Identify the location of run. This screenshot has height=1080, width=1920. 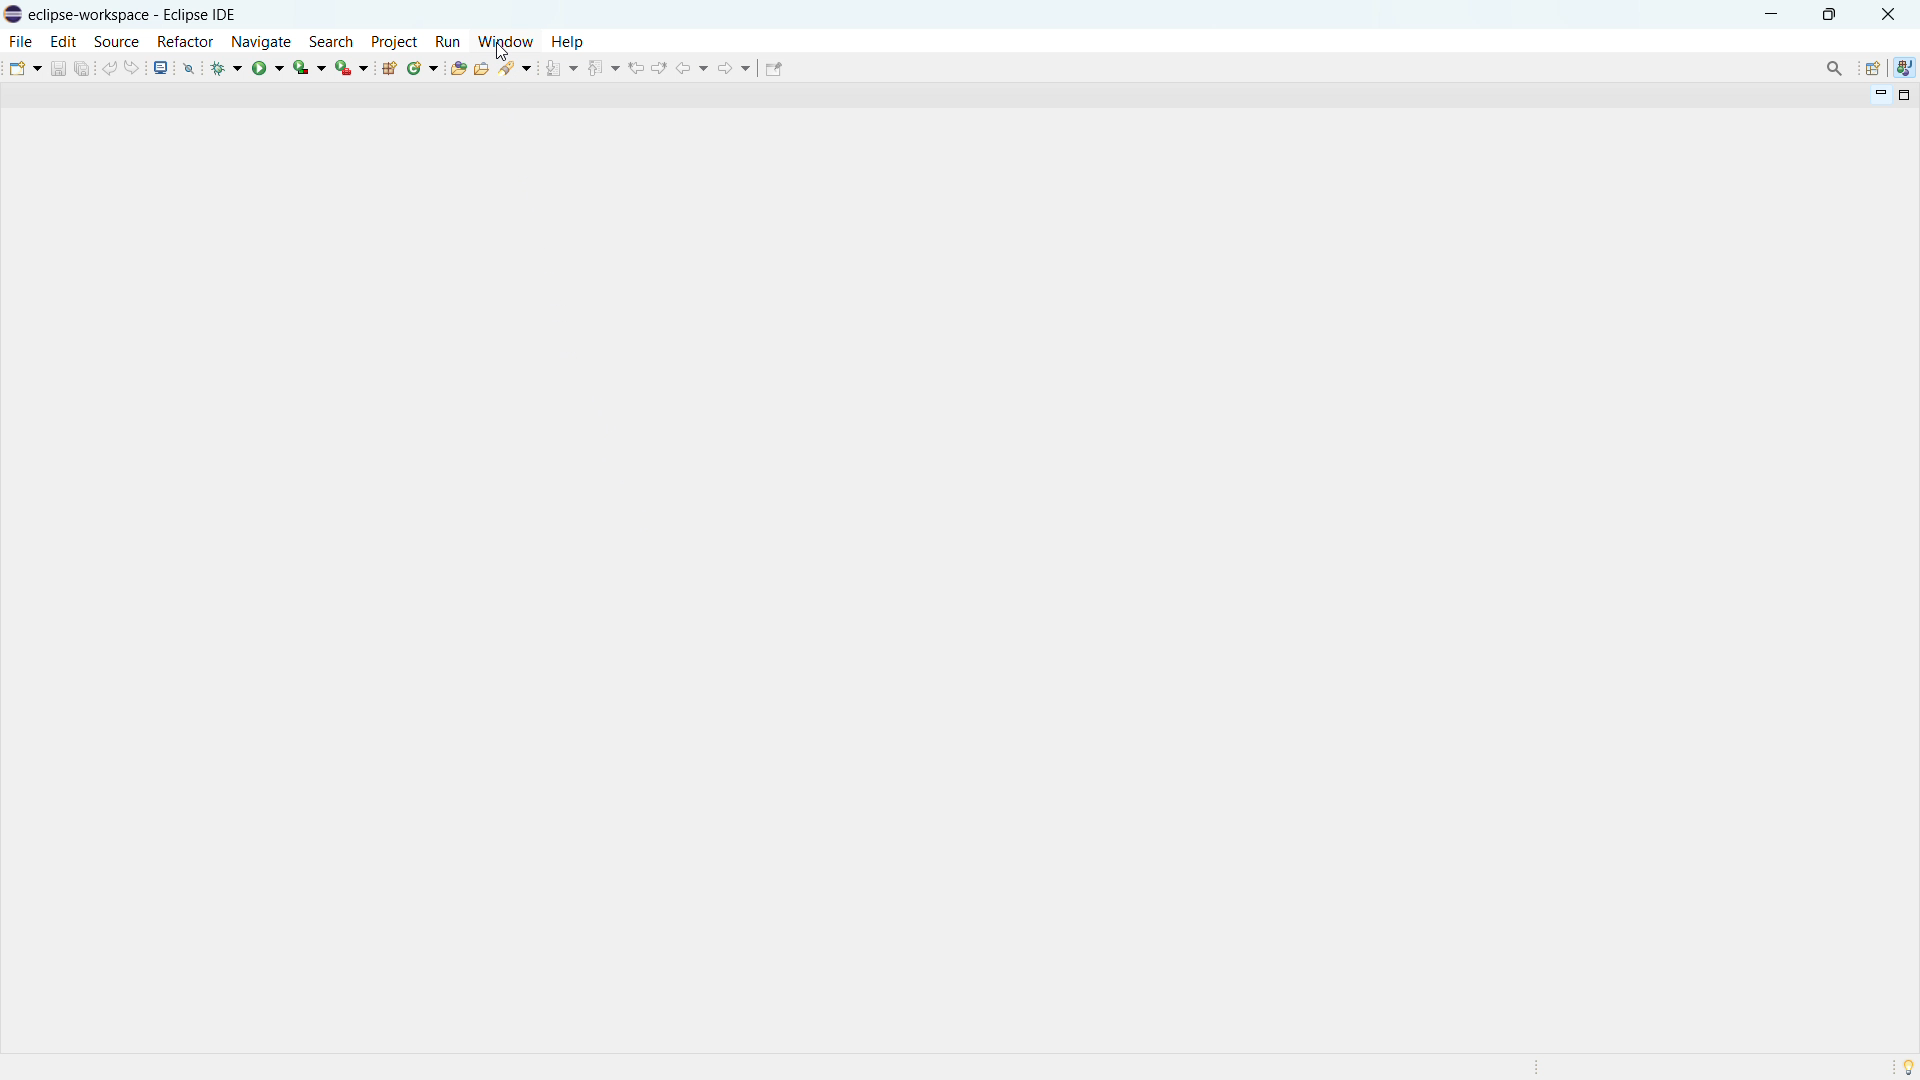
(448, 41).